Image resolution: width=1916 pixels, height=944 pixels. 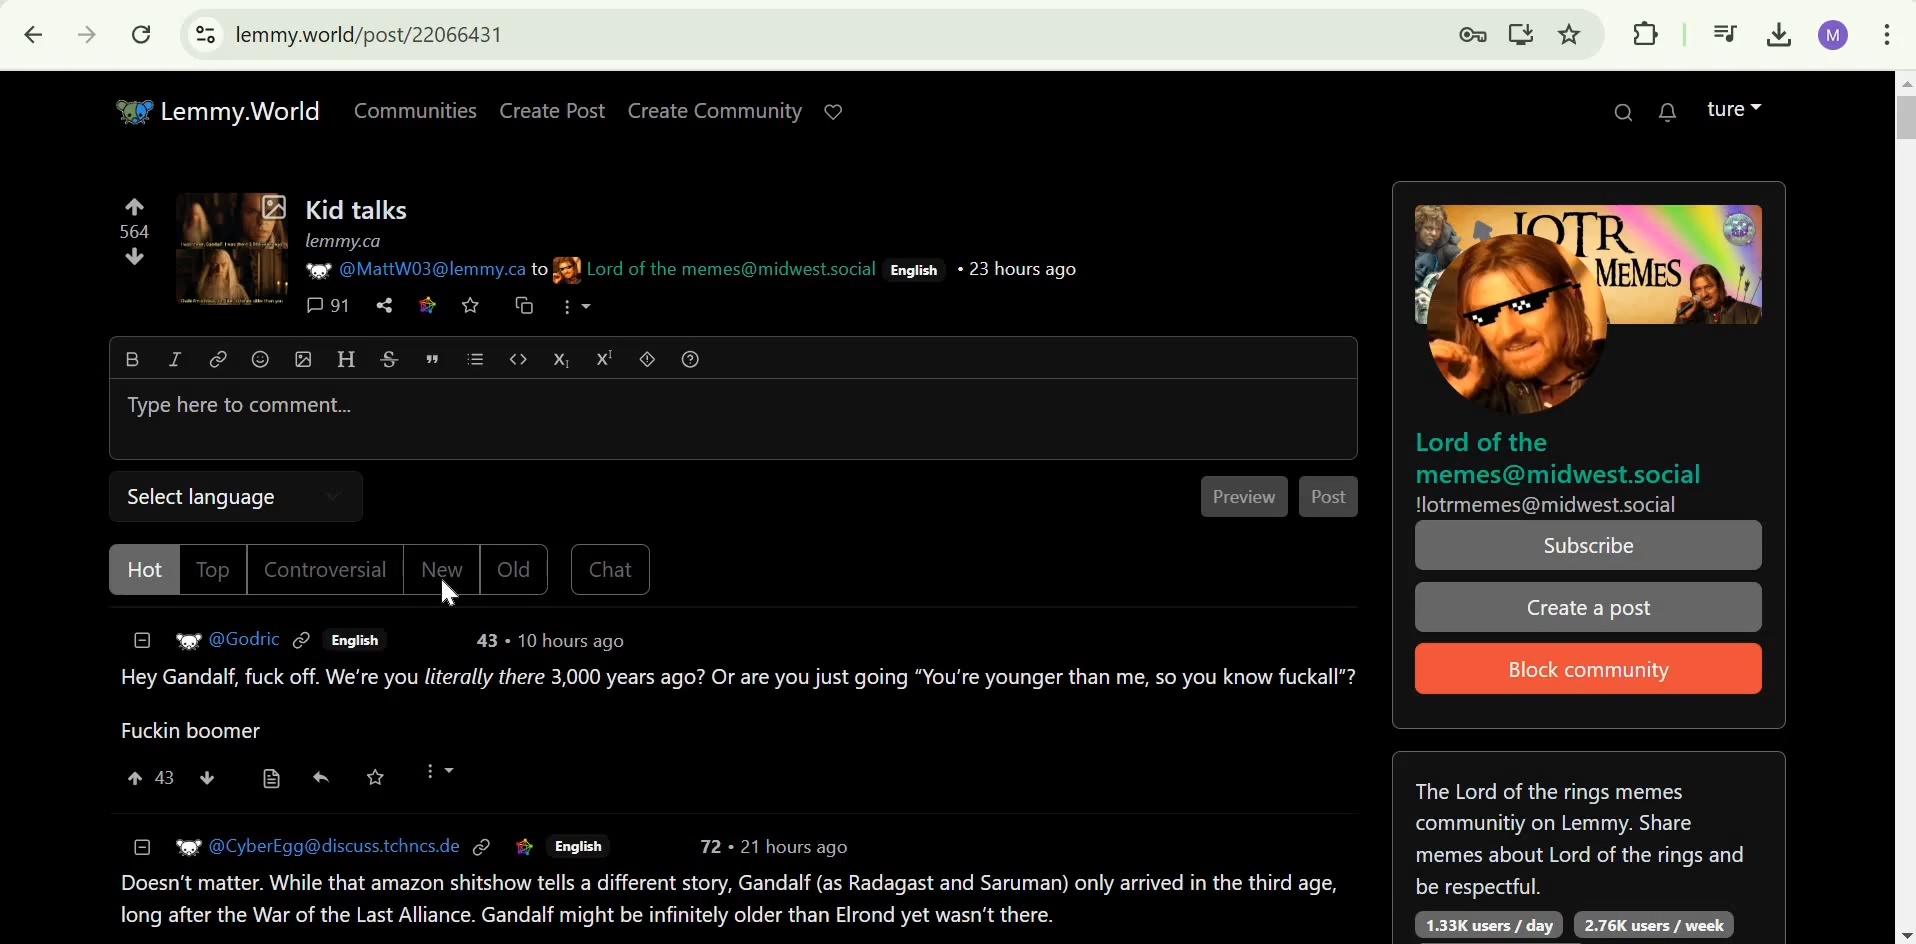 What do you see at coordinates (168, 777) in the screenshot?
I see `43 points` at bounding box center [168, 777].